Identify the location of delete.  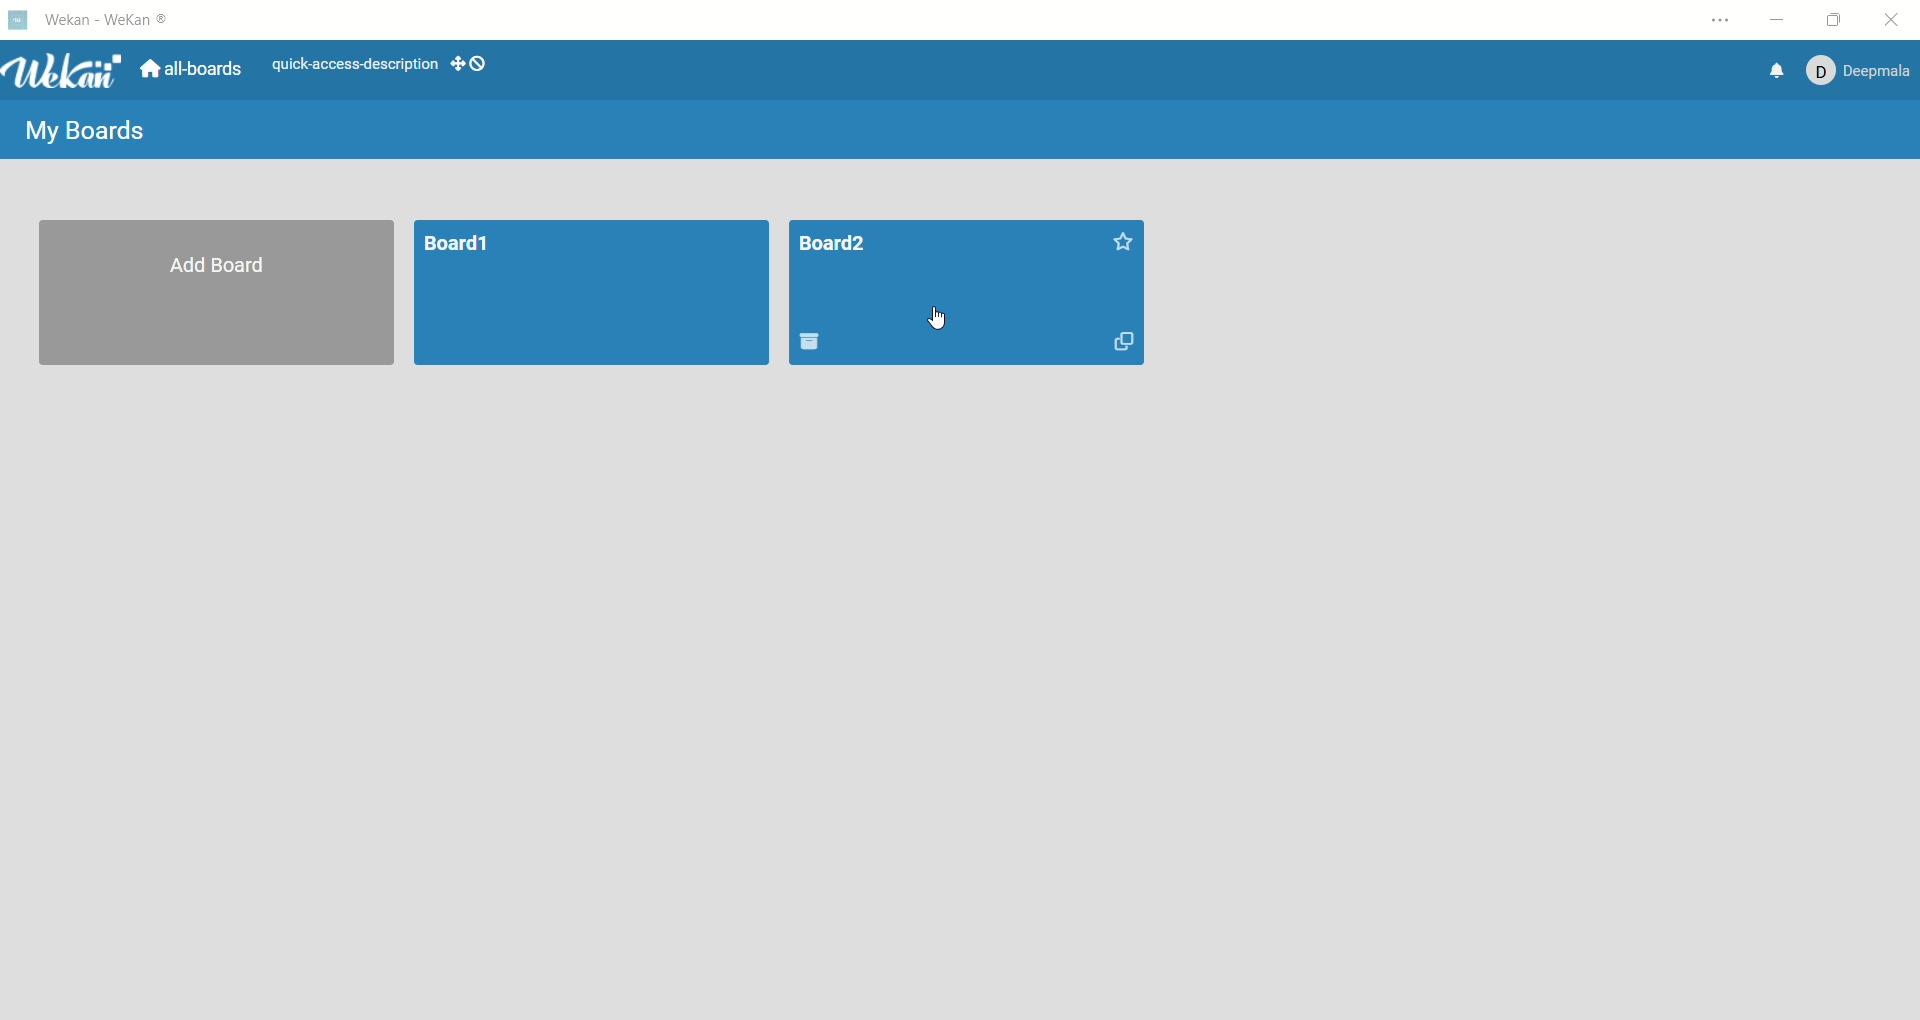
(809, 345).